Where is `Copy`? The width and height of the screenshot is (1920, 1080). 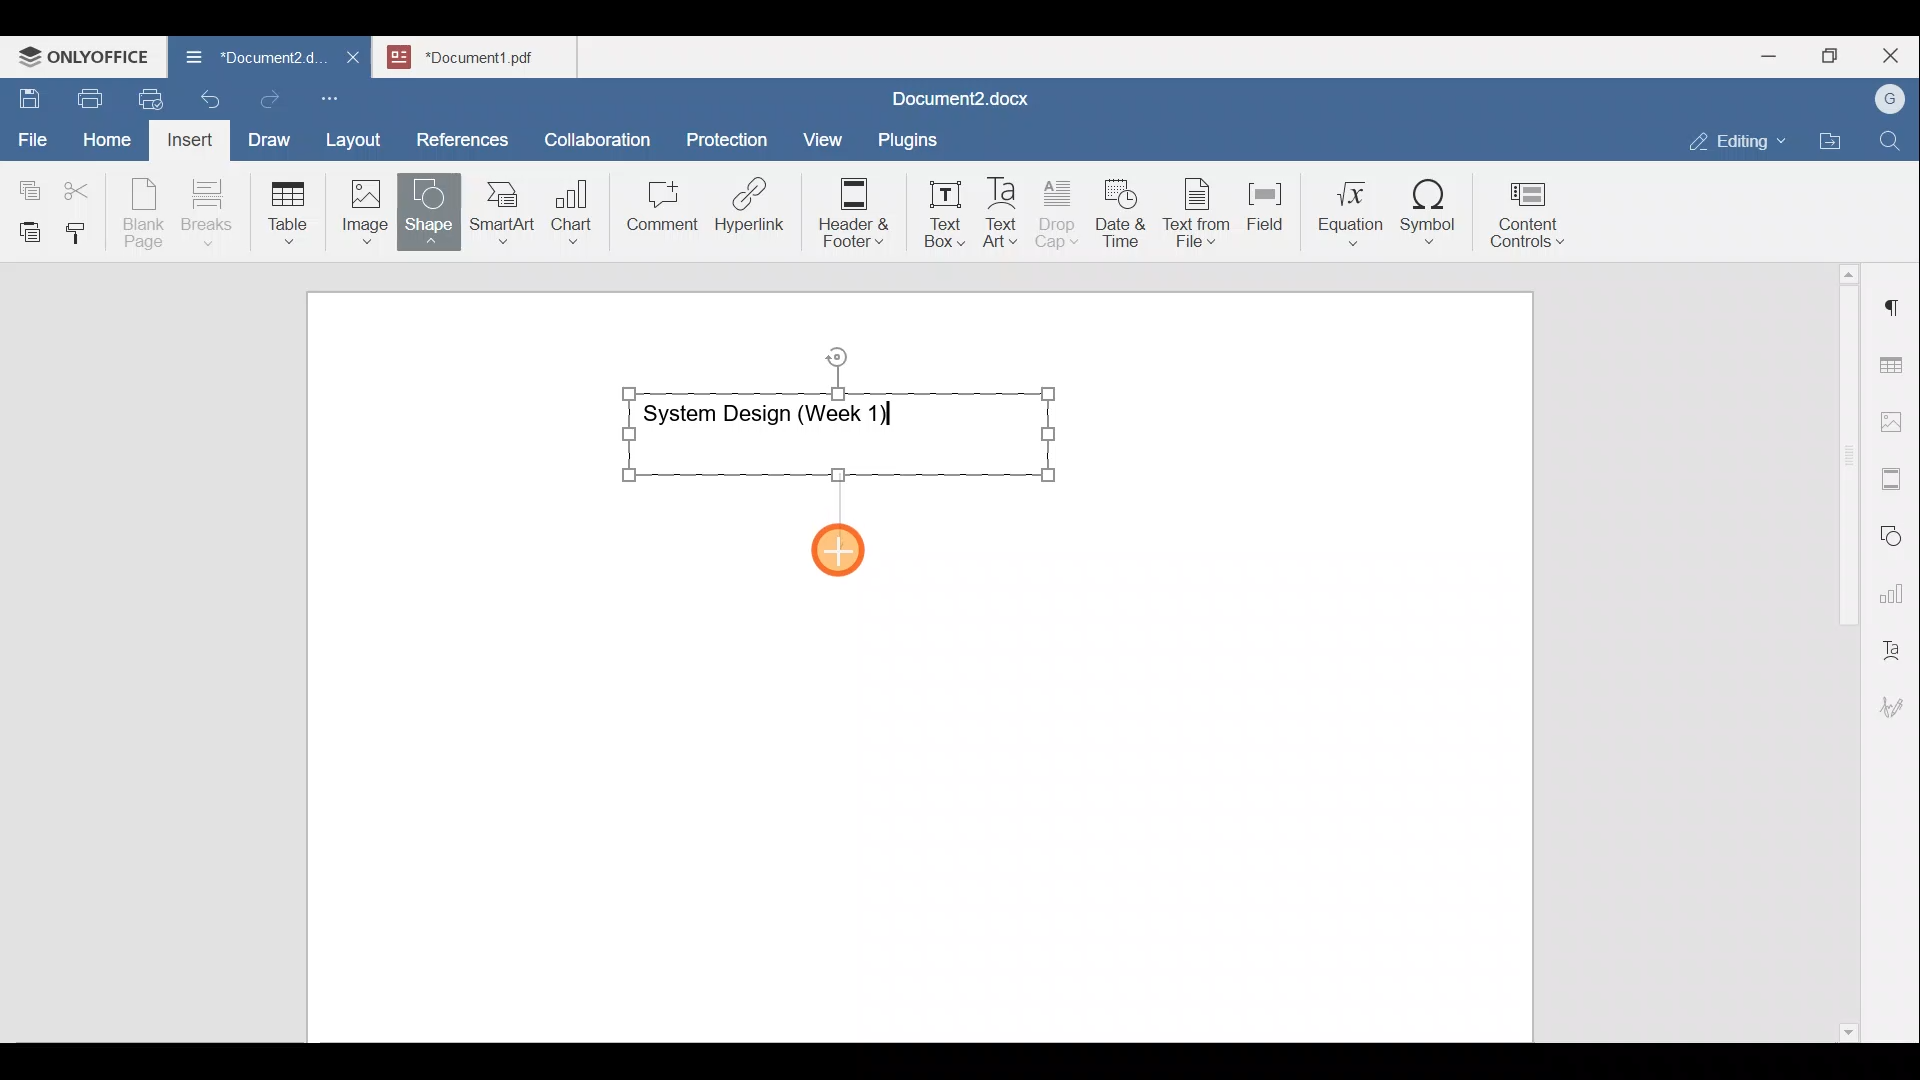
Copy is located at coordinates (26, 184).